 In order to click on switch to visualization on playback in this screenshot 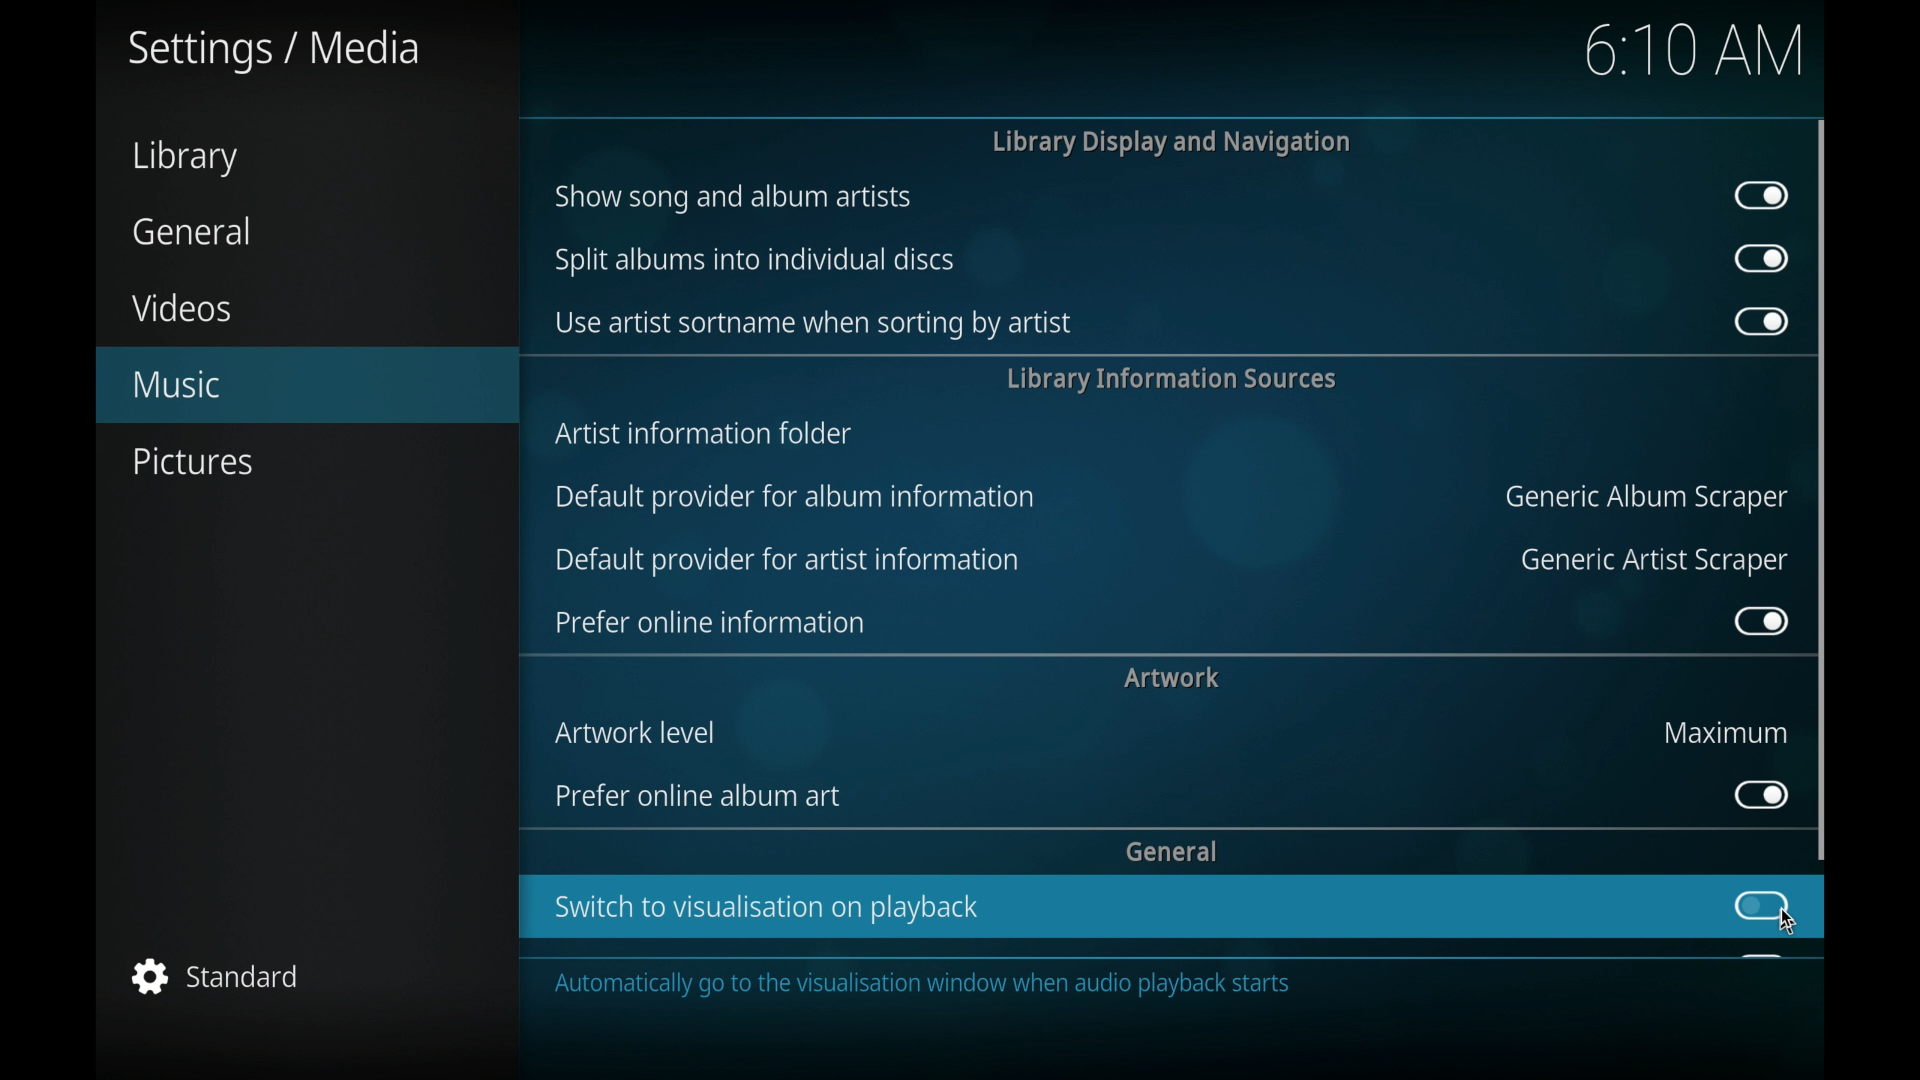, I will do `click(769, 908)`.